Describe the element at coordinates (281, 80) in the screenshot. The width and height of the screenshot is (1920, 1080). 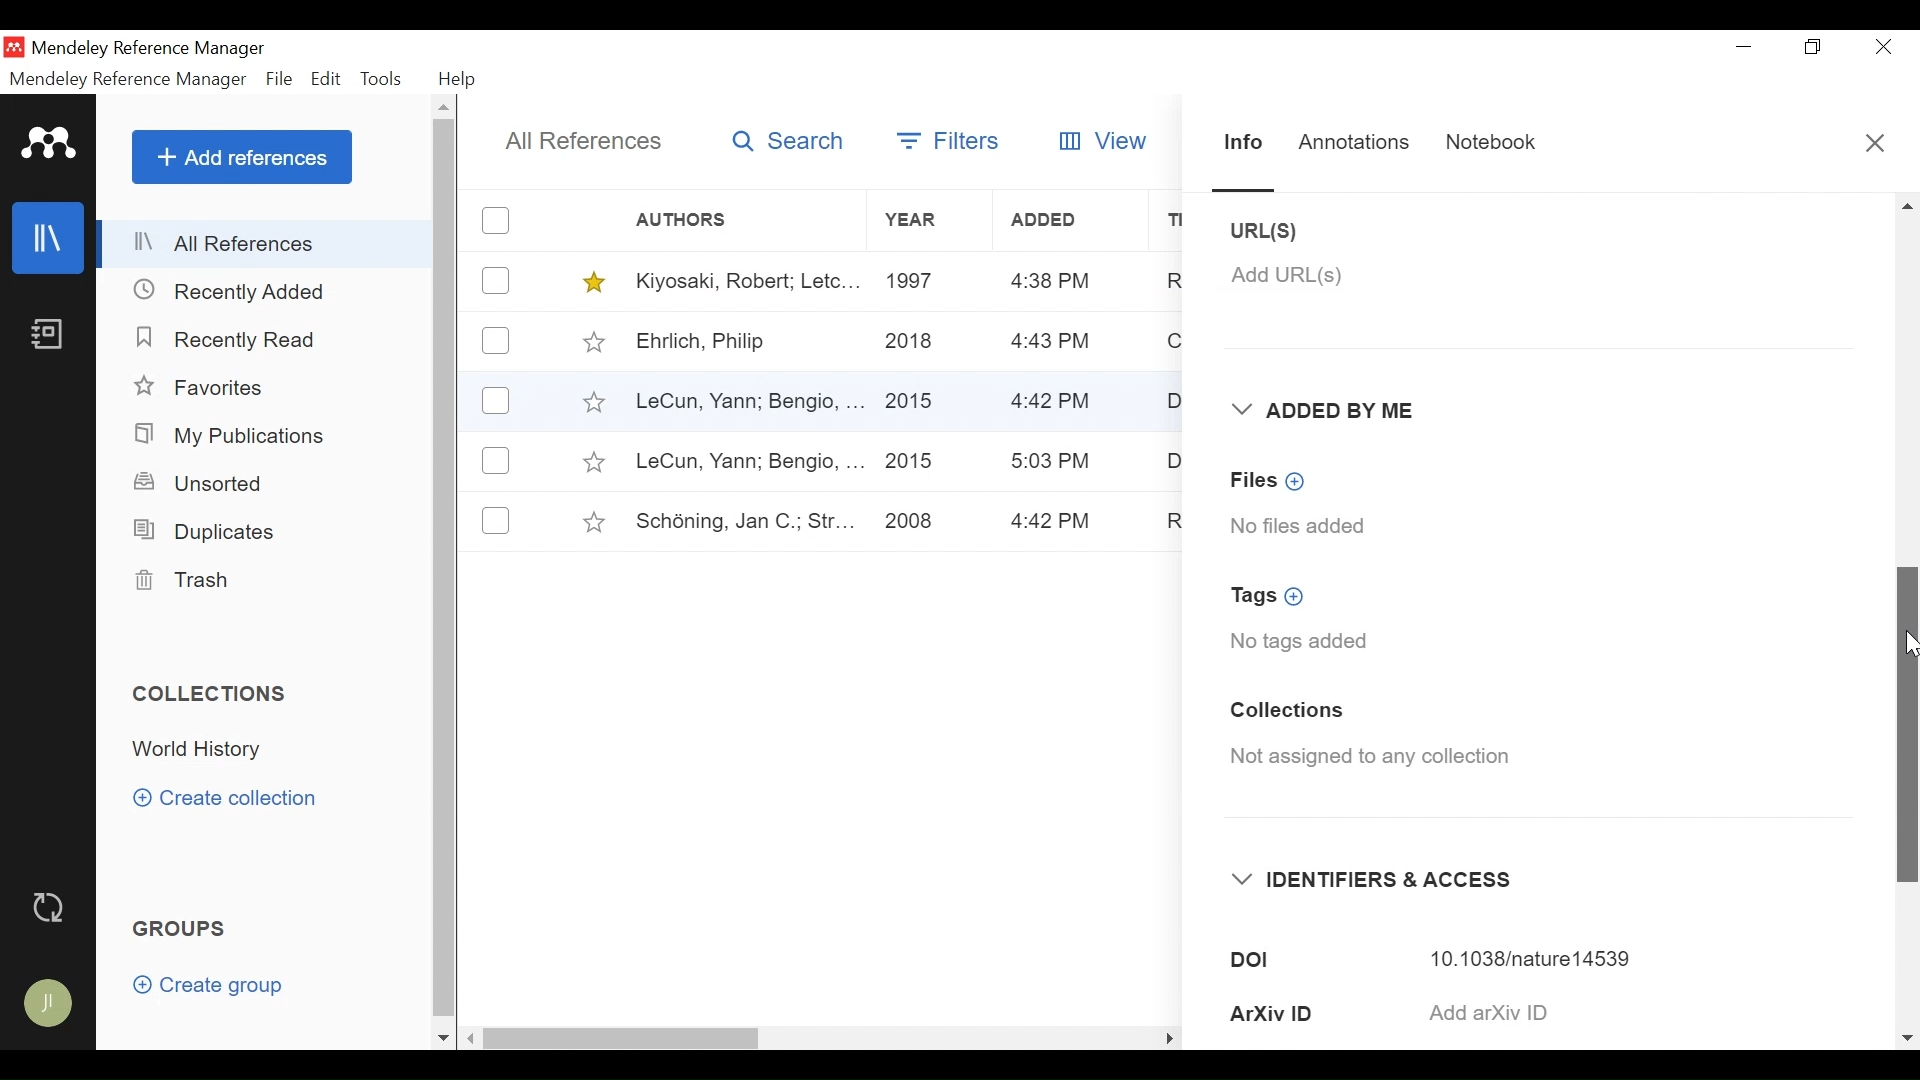
I see `File` at that location.